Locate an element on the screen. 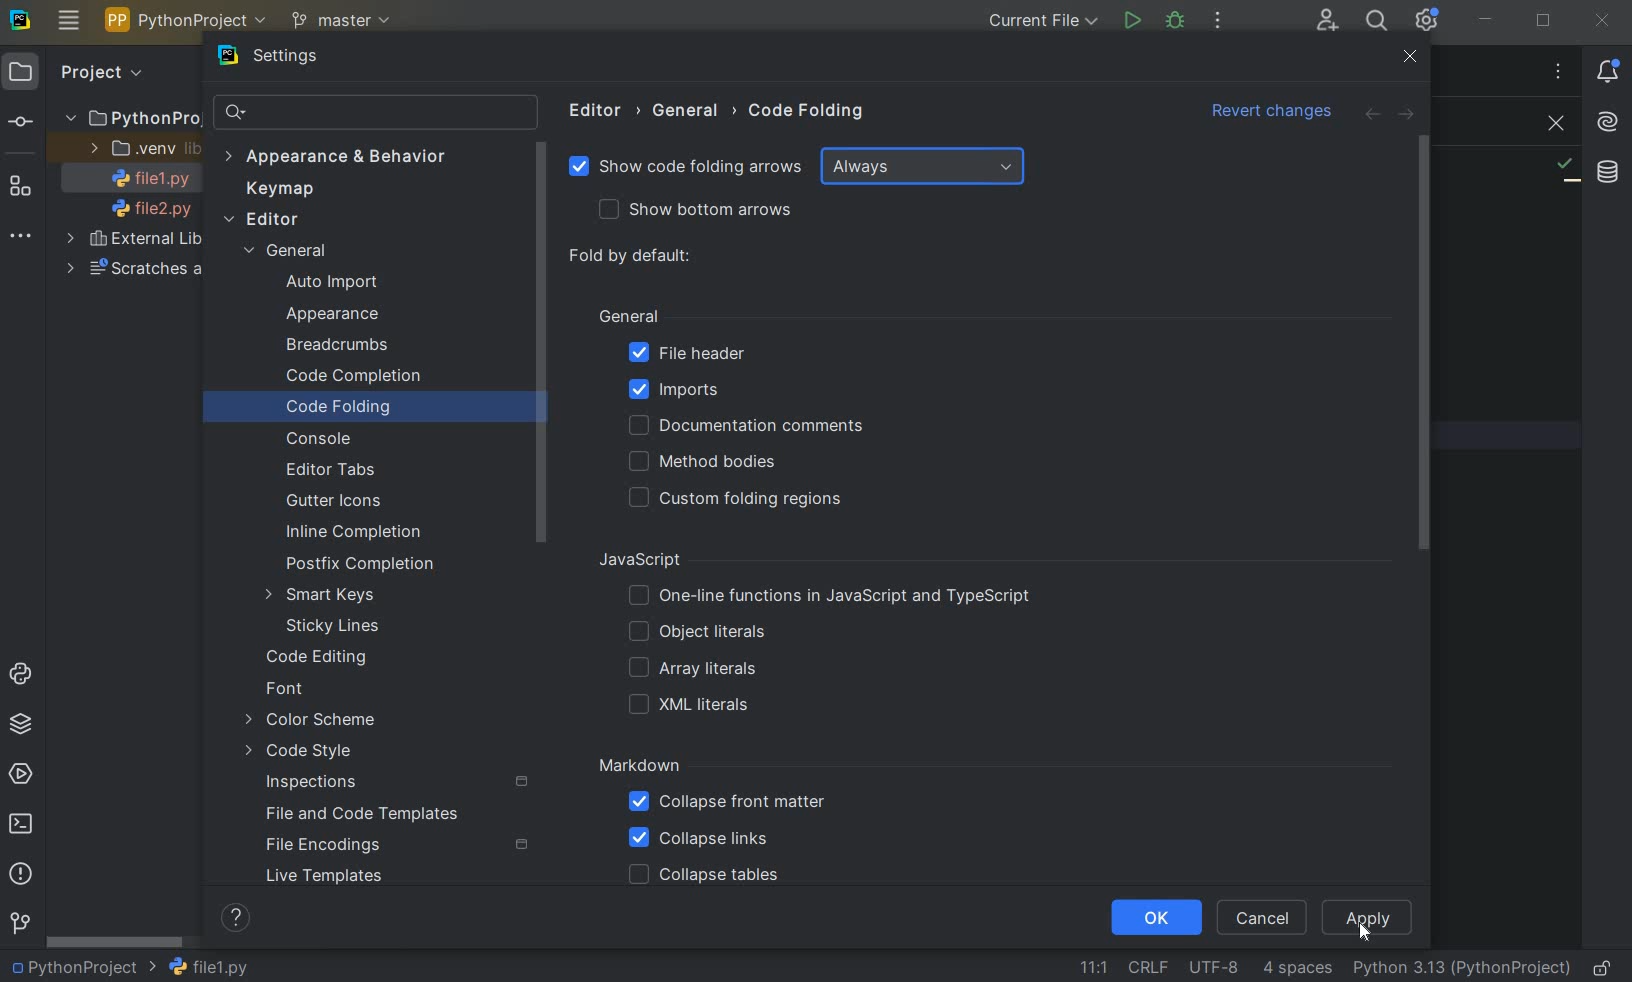  FOLD BY DEFAULT is located at coordinates (638, 257).